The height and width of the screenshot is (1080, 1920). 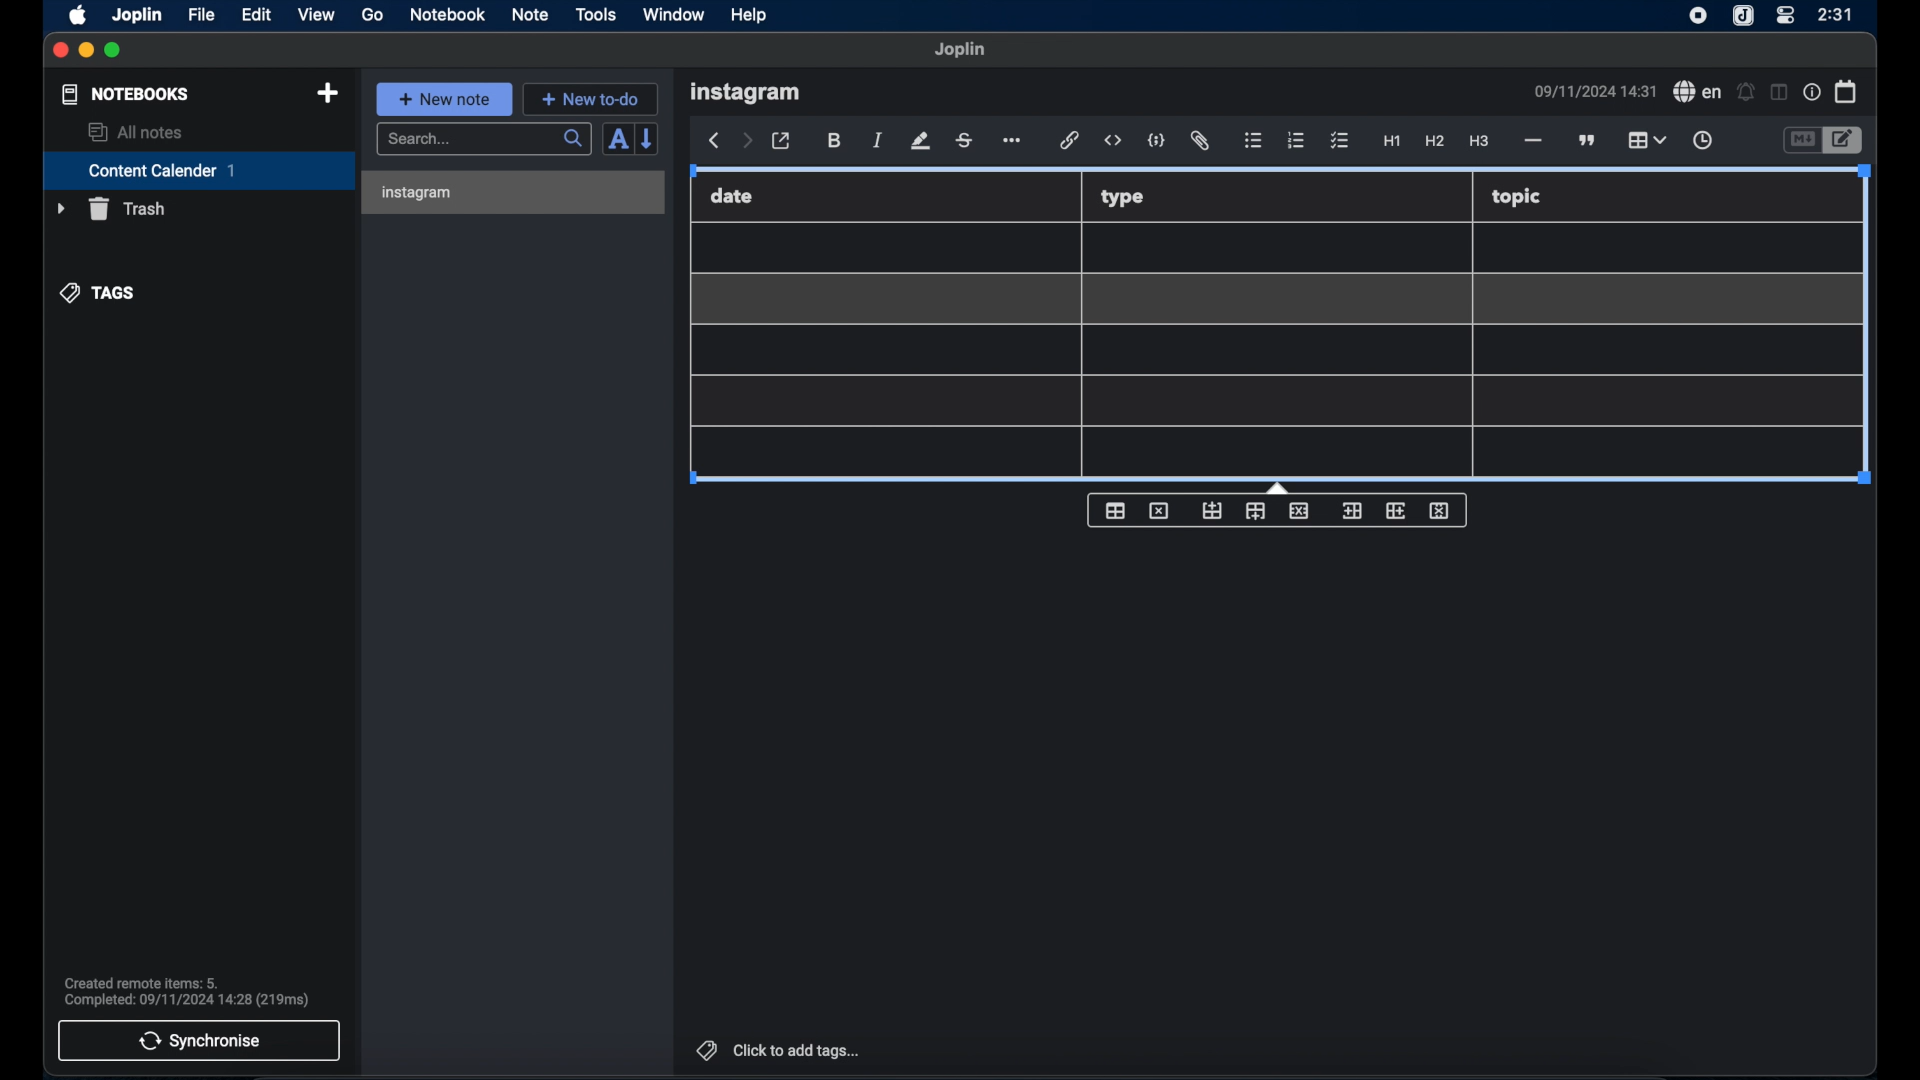 What do you see at coordinates (1212, 509) in the screenshot?
I see `insert row before` at bounding box center [1212, 509].